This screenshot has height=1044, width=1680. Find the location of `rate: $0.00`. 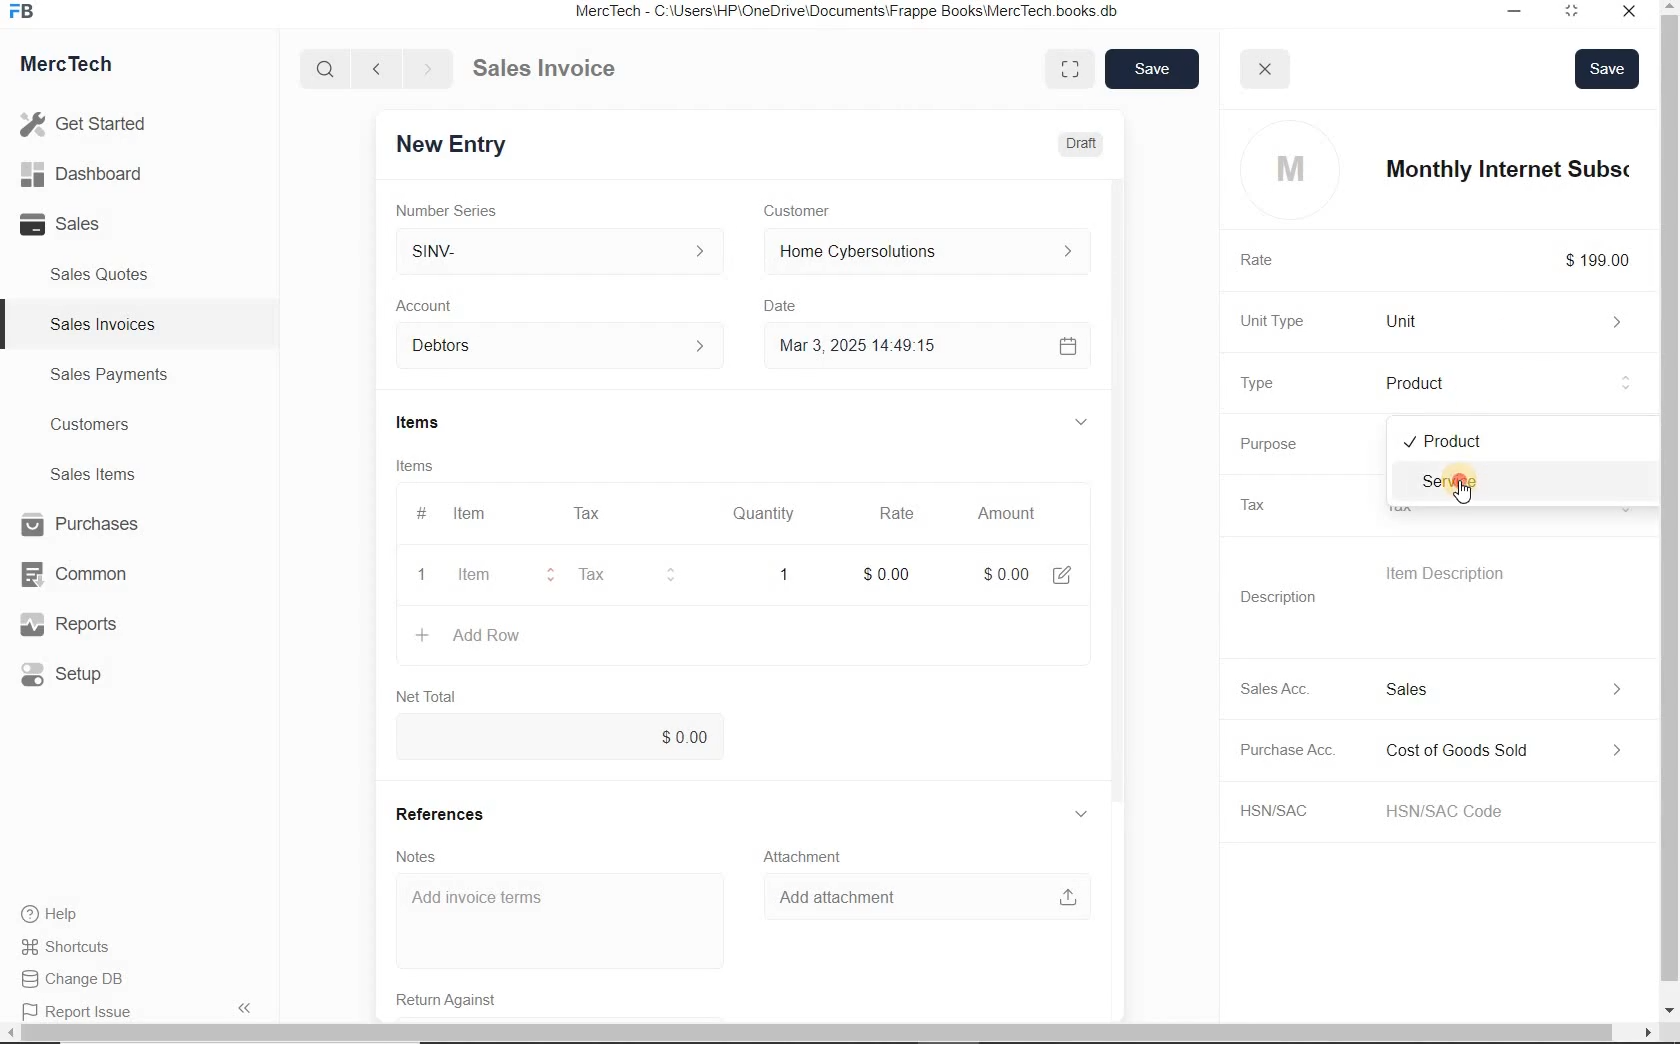

rate: $0.00 is located at coordinates (896, 572).